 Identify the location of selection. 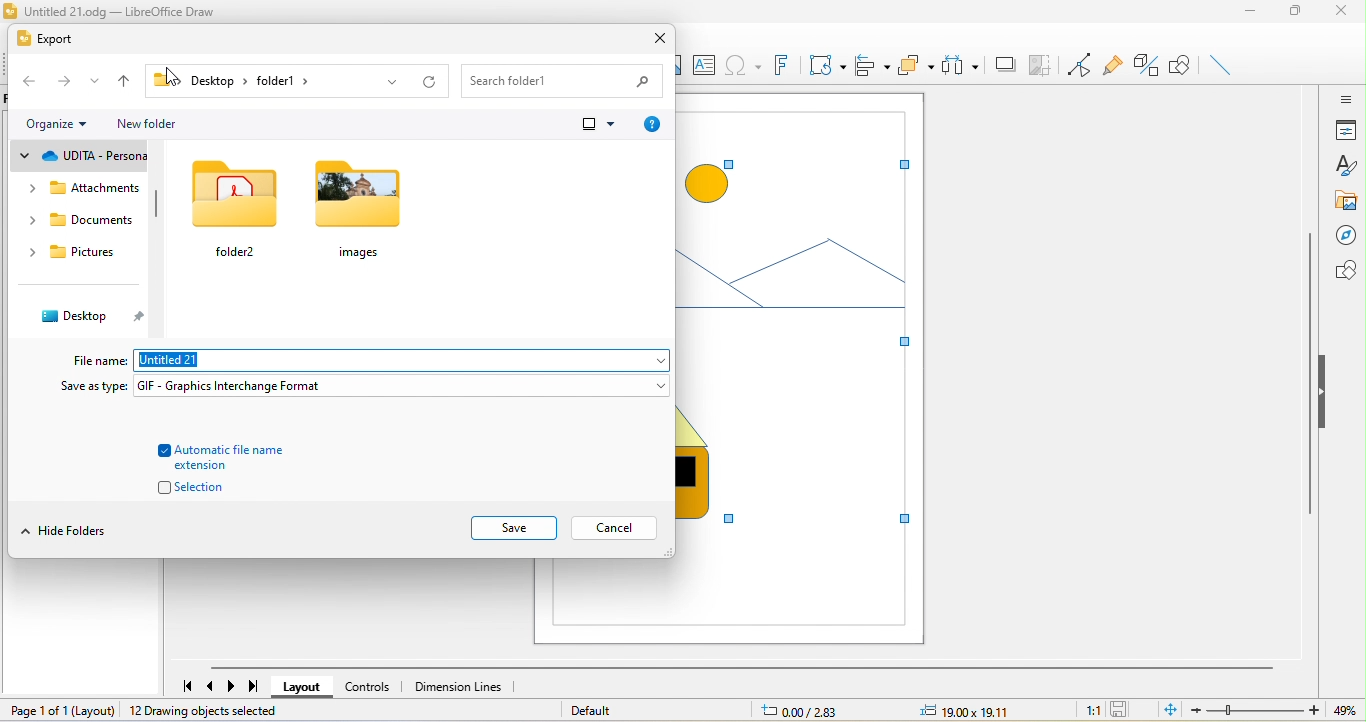
(182, 490).